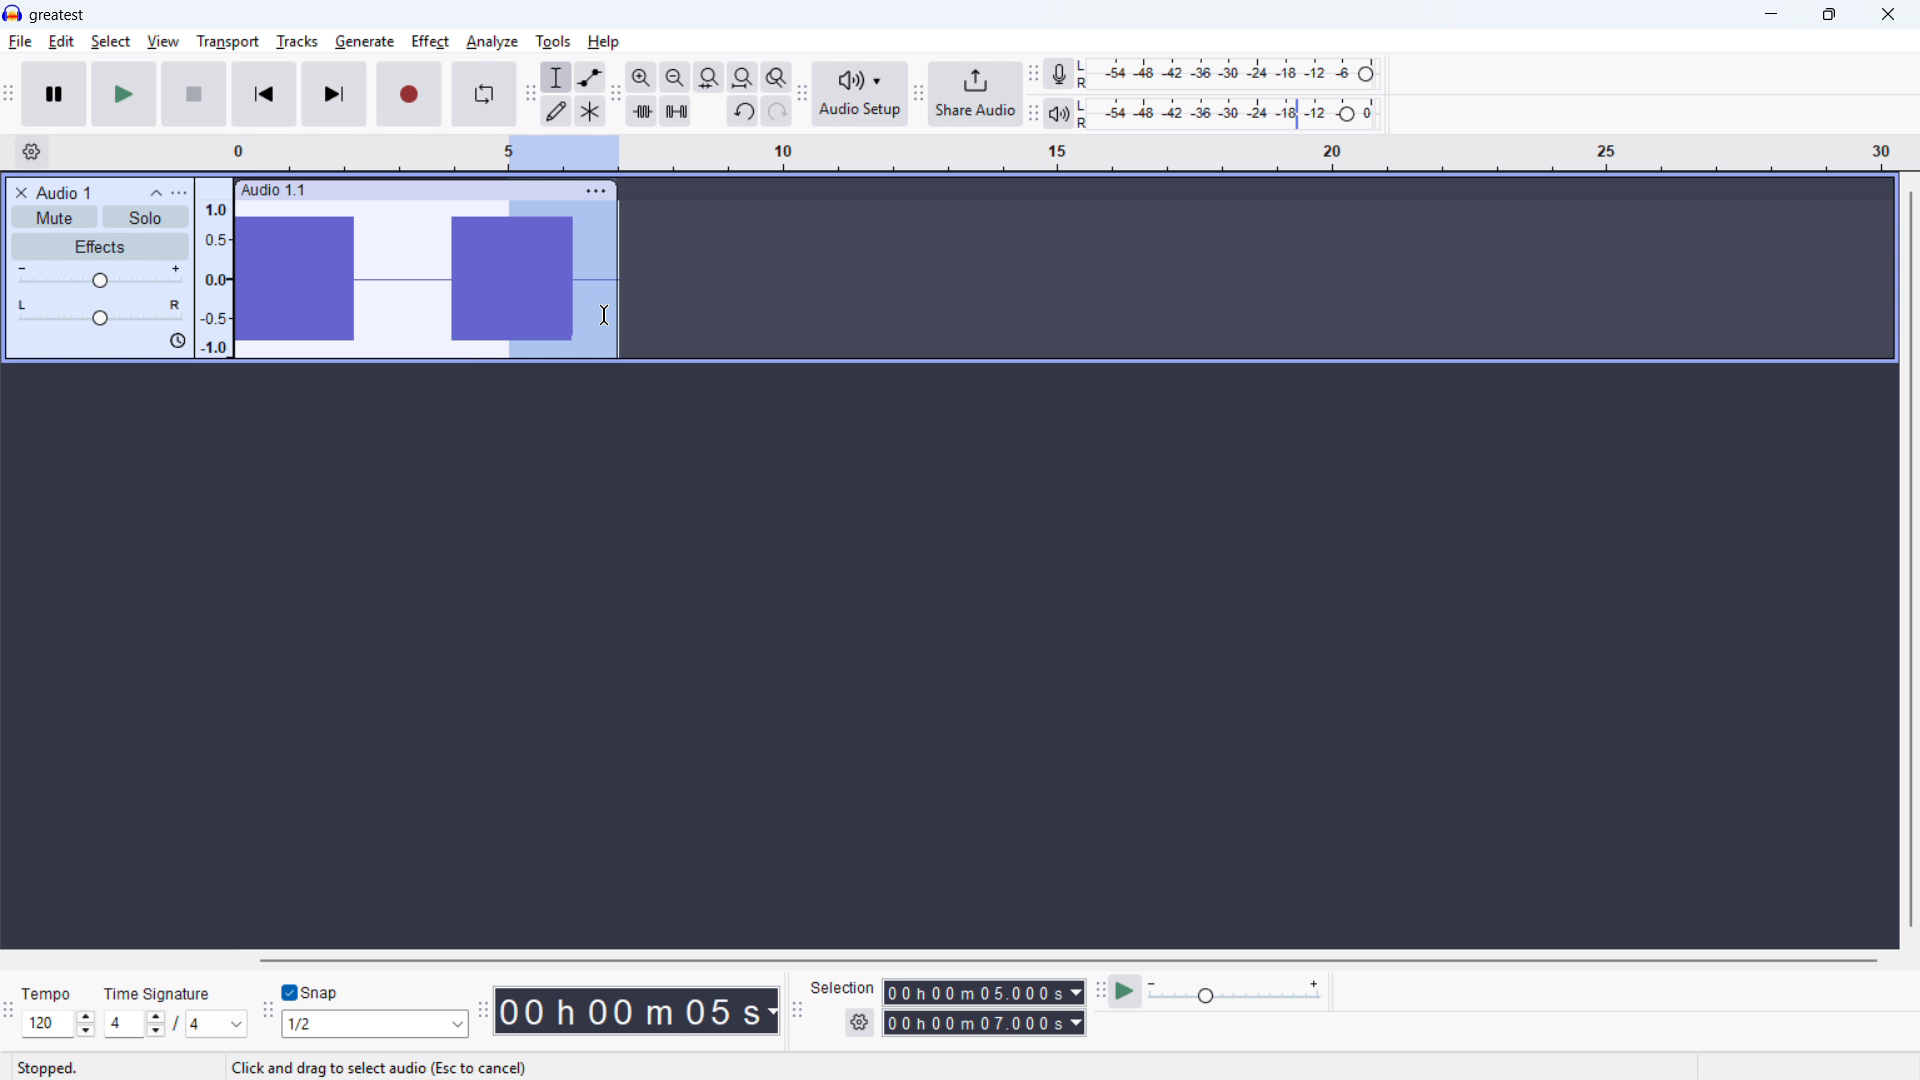 Image resolution: width=1920 pixels, height=1080 pixels. I want to click on Trim audio outside selection , so click(642, 112).